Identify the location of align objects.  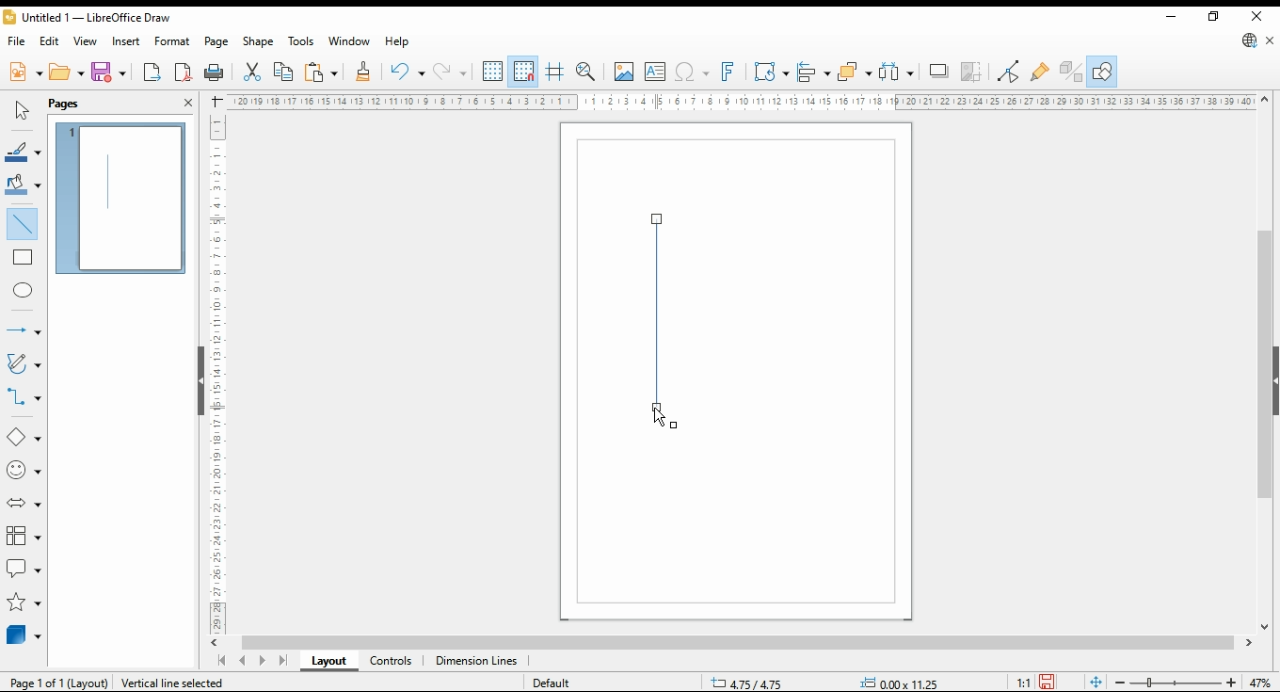
(814, 71).